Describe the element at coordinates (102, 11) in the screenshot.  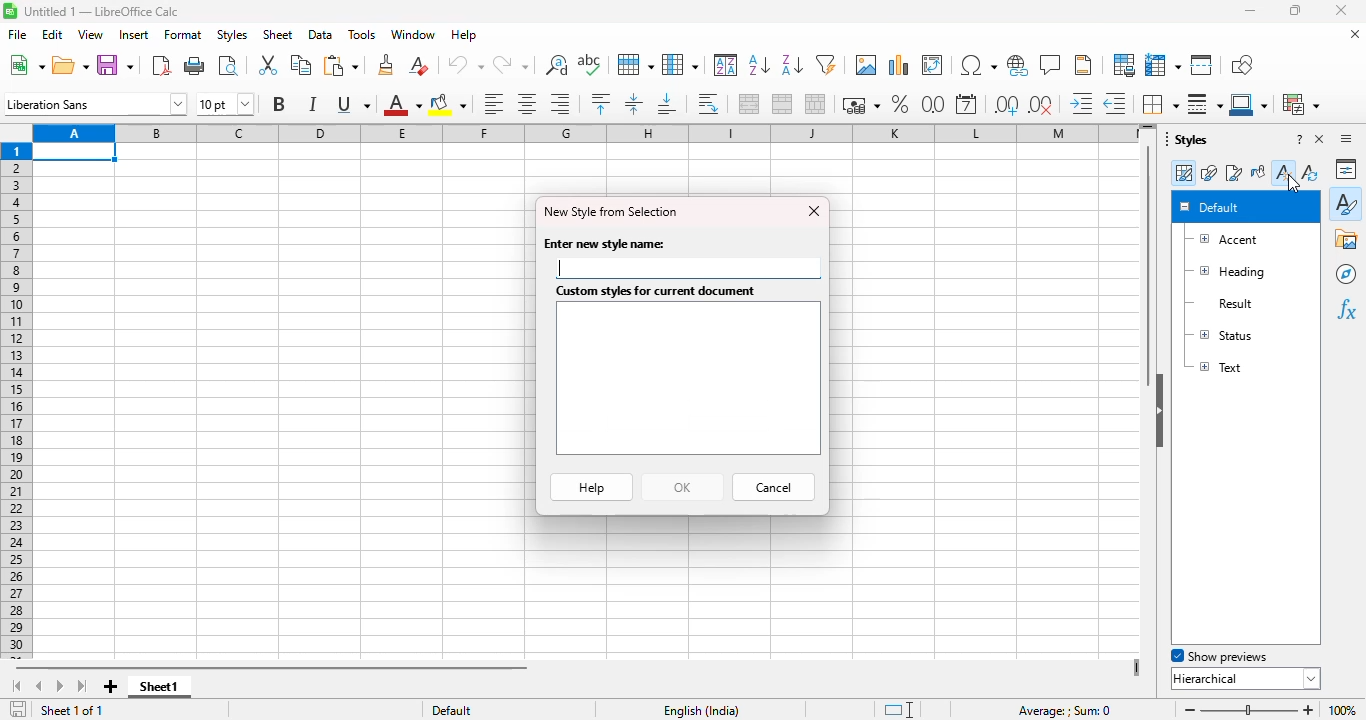
I see `title` at that location.